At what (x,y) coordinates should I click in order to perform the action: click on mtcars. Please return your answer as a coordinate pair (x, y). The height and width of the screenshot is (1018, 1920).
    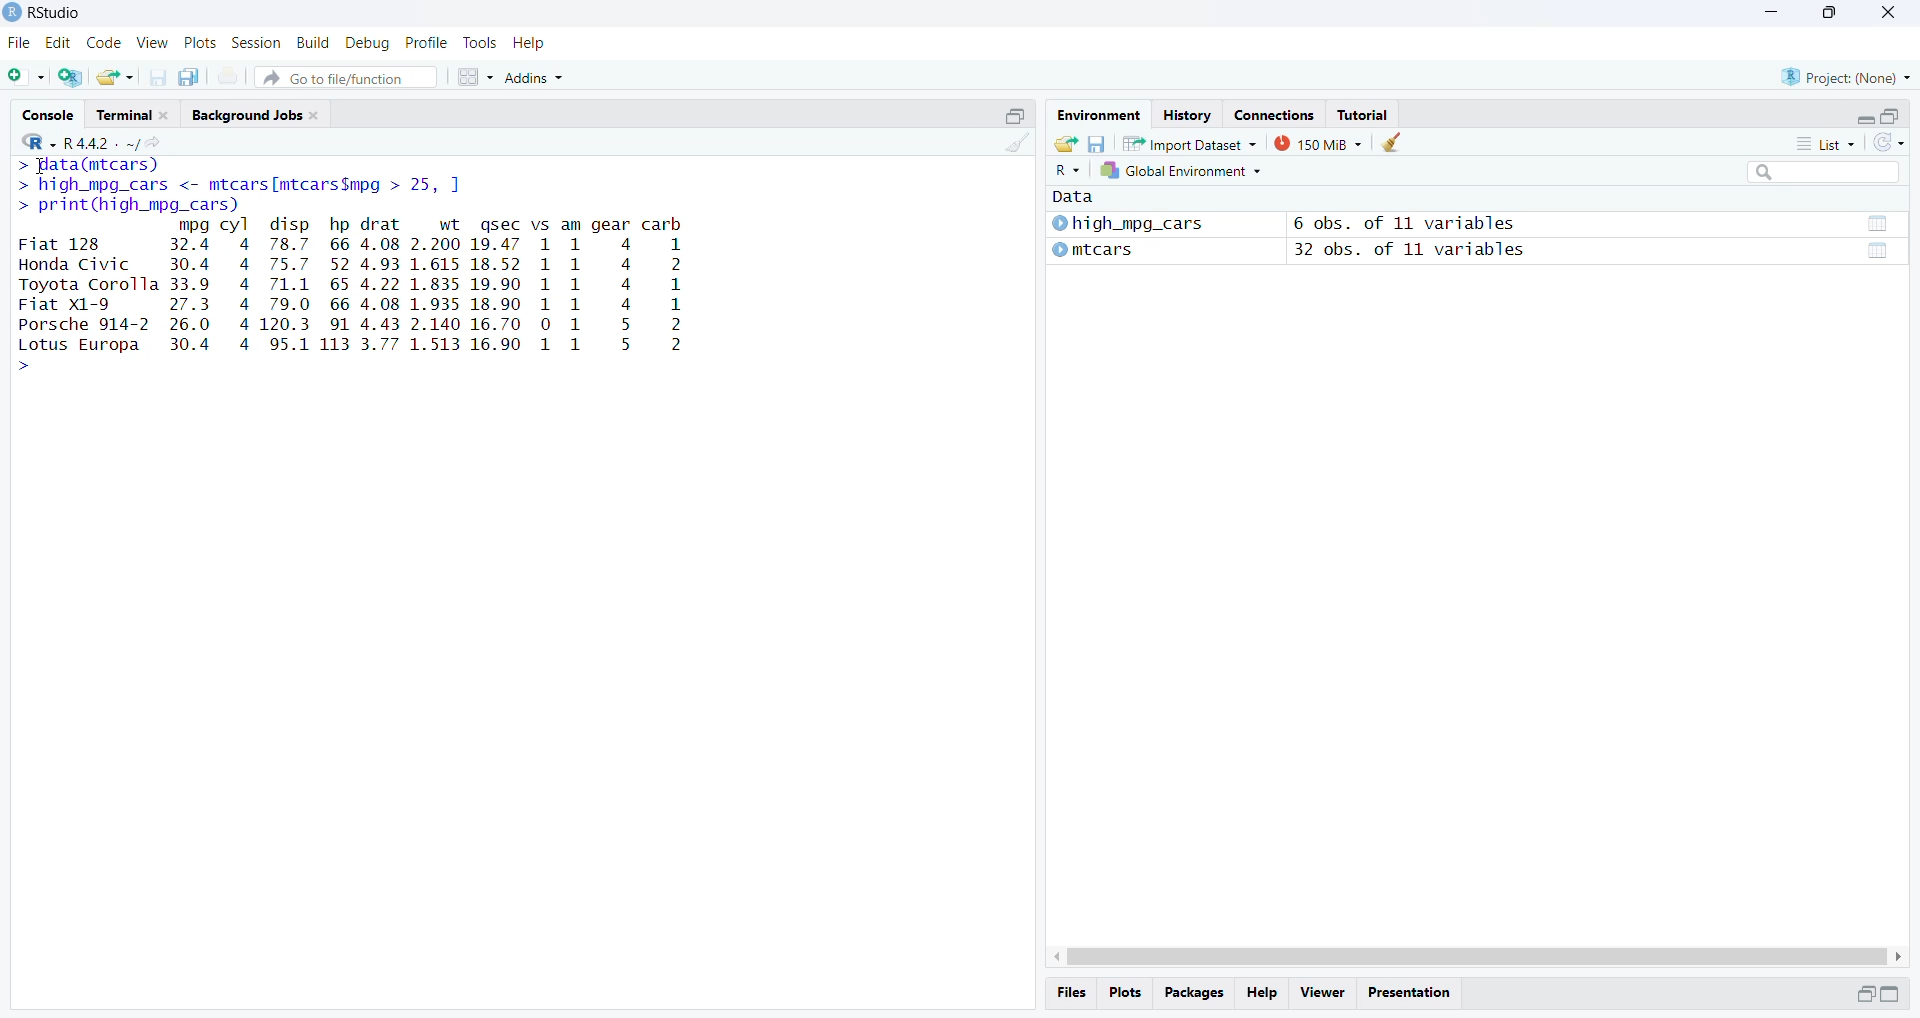
    Looking at the image, I should click on (1092, 250).